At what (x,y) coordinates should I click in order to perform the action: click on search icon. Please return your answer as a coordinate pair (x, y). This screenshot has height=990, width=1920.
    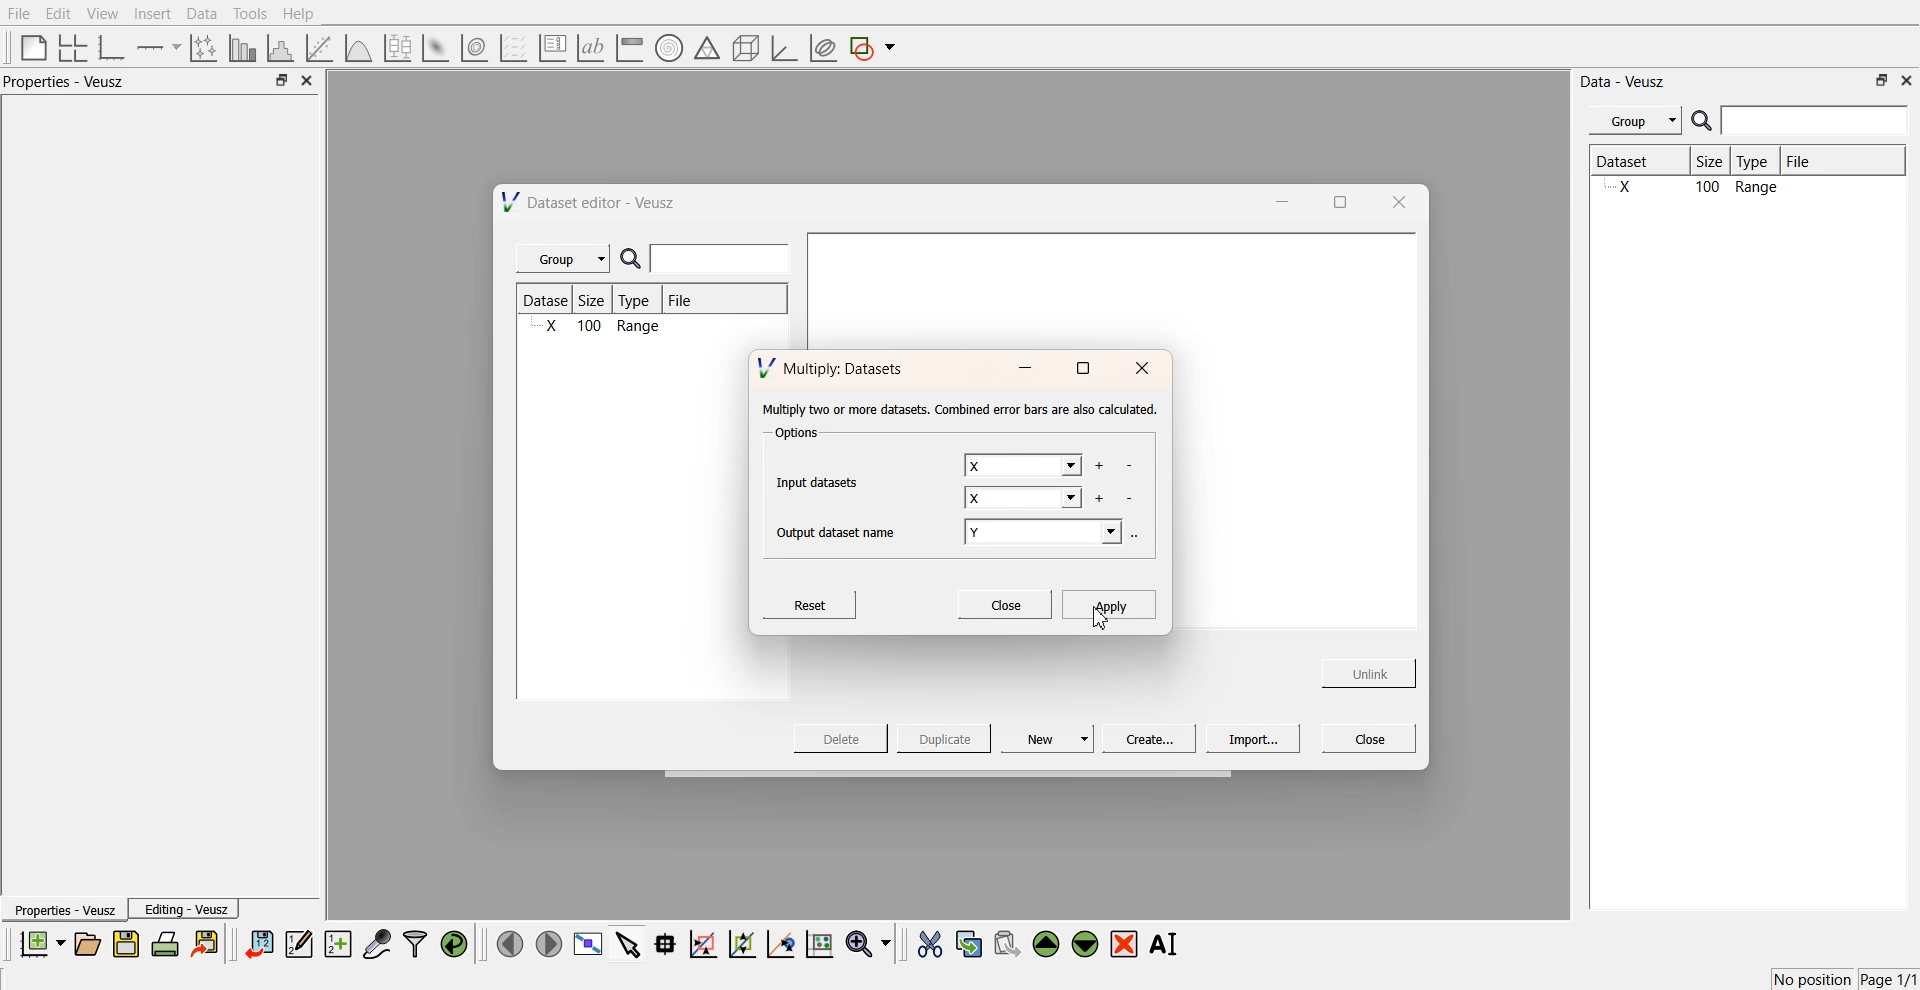
    Looking at the image, I should click on (635, 260).